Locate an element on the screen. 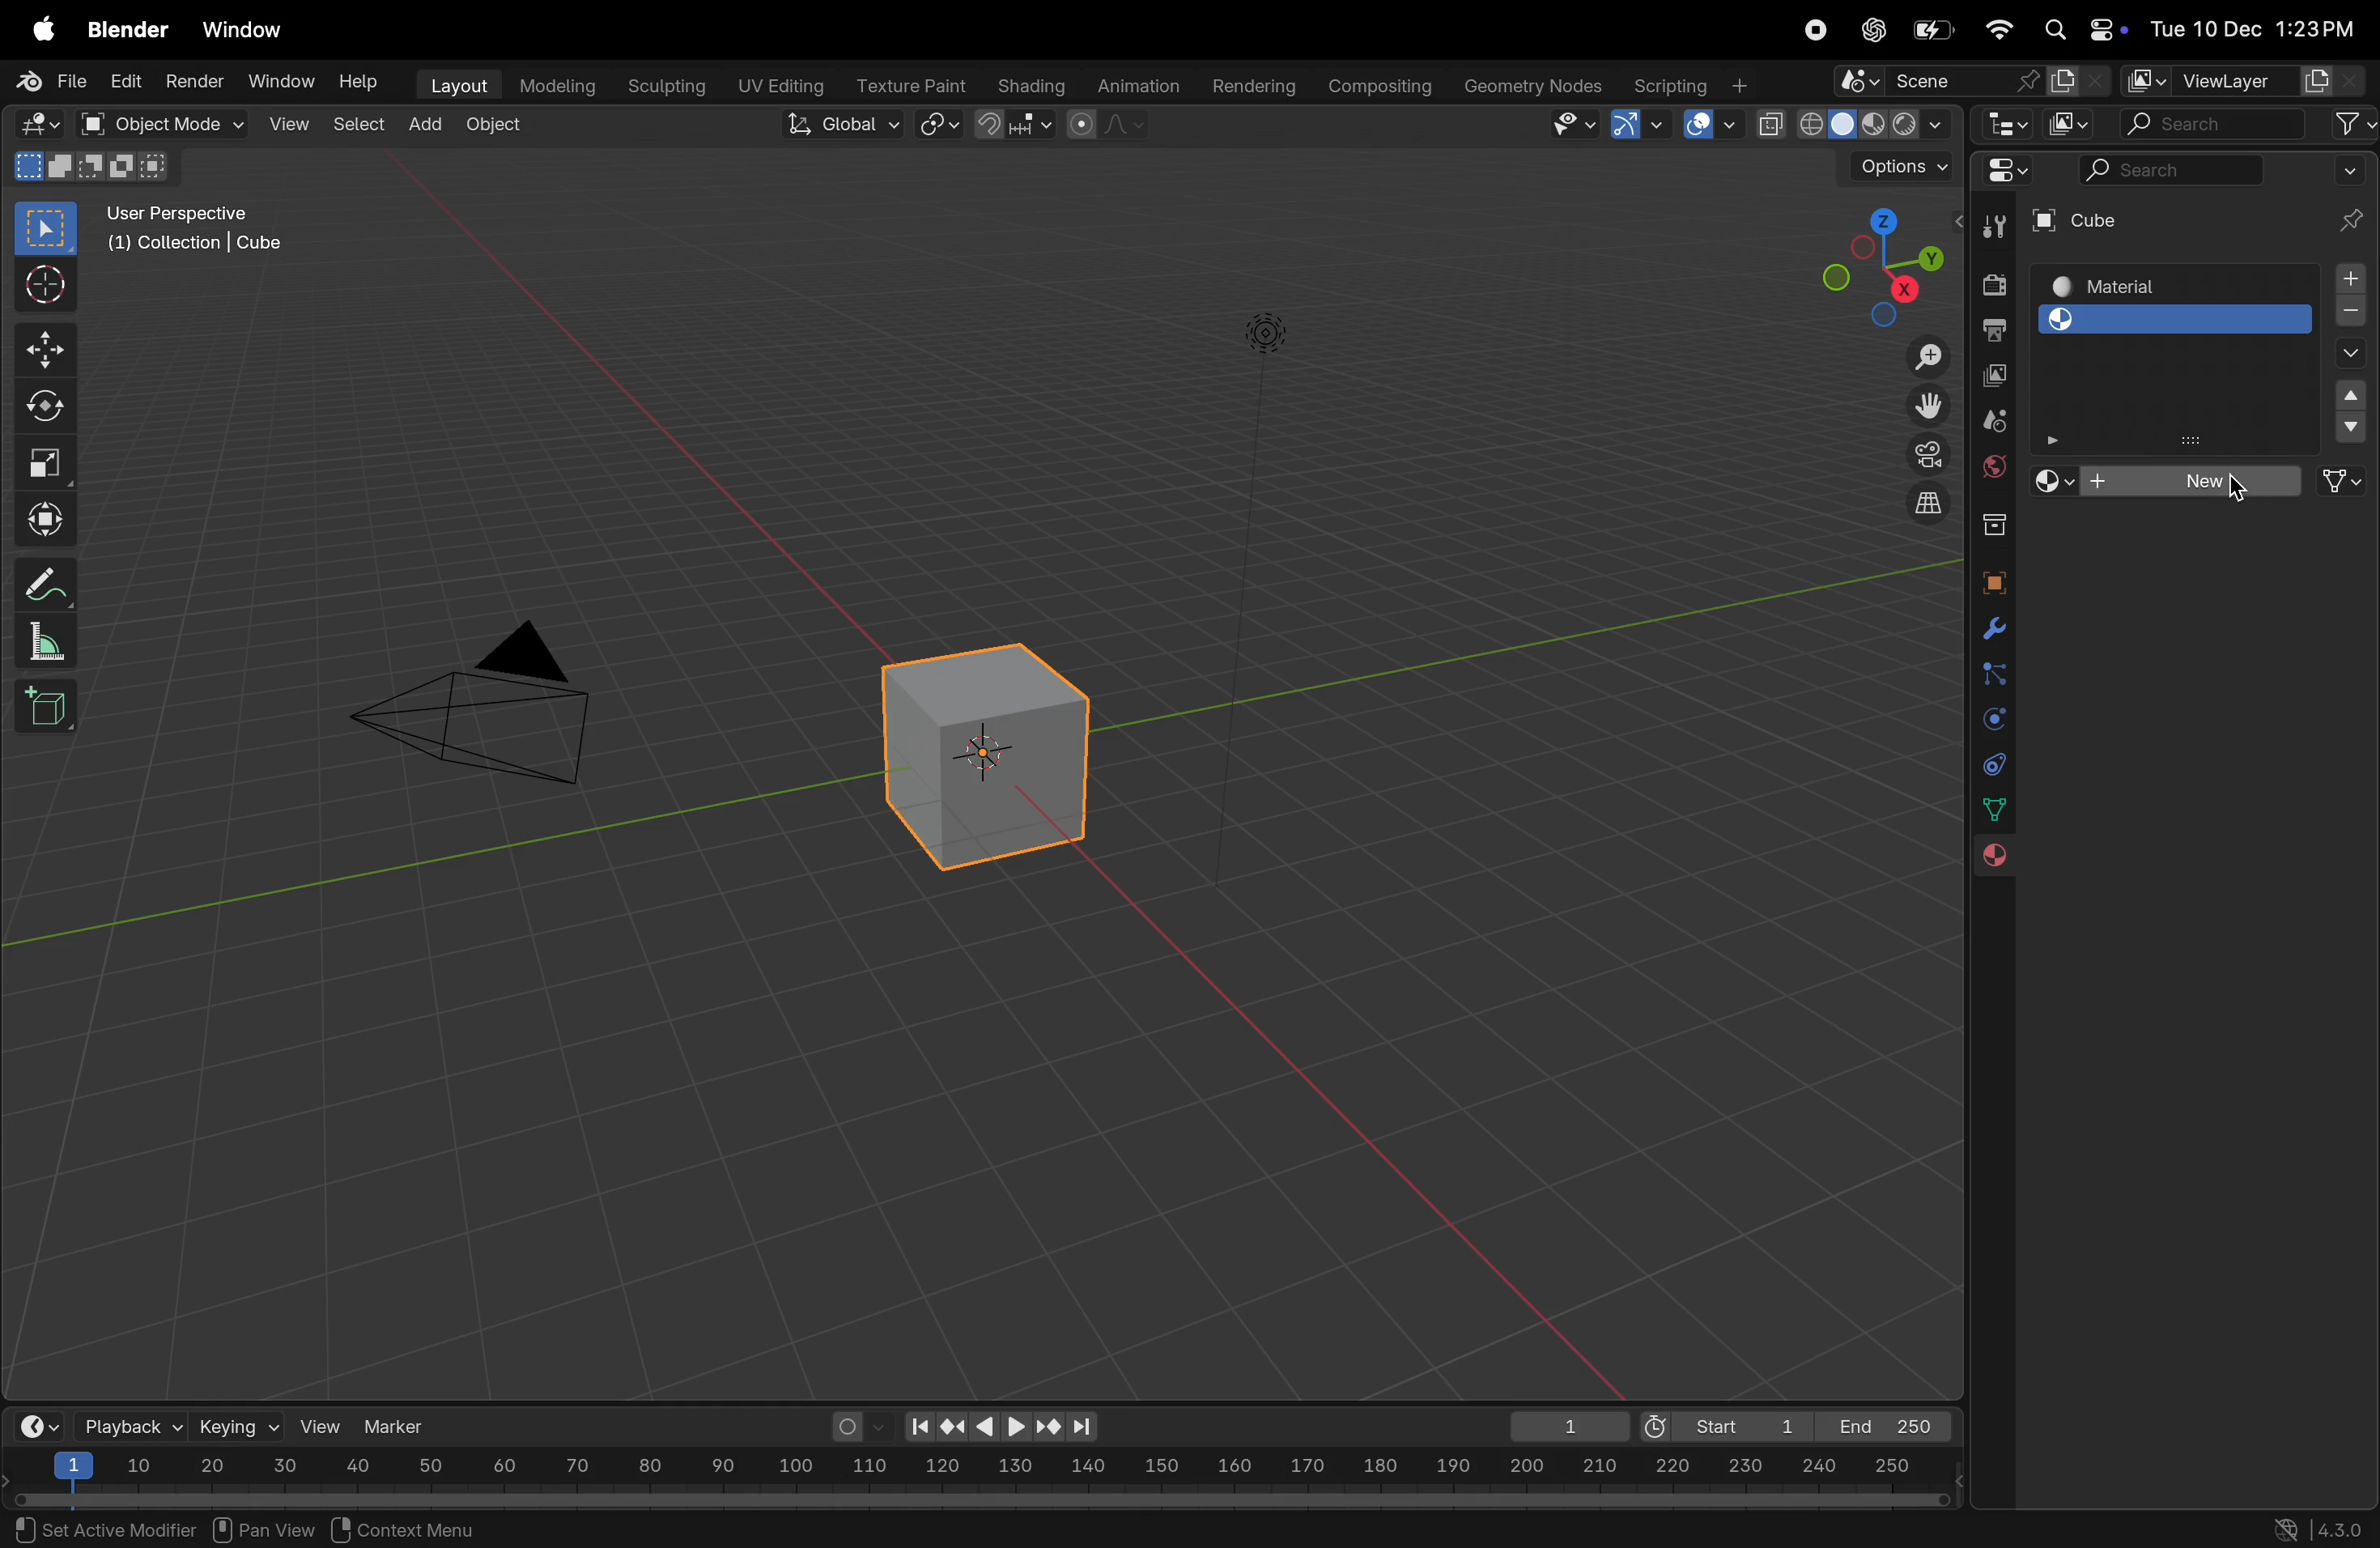 Image resolution: width=2380 pixels, height=1548 pixels. record is located at coordinates (1814, 32).